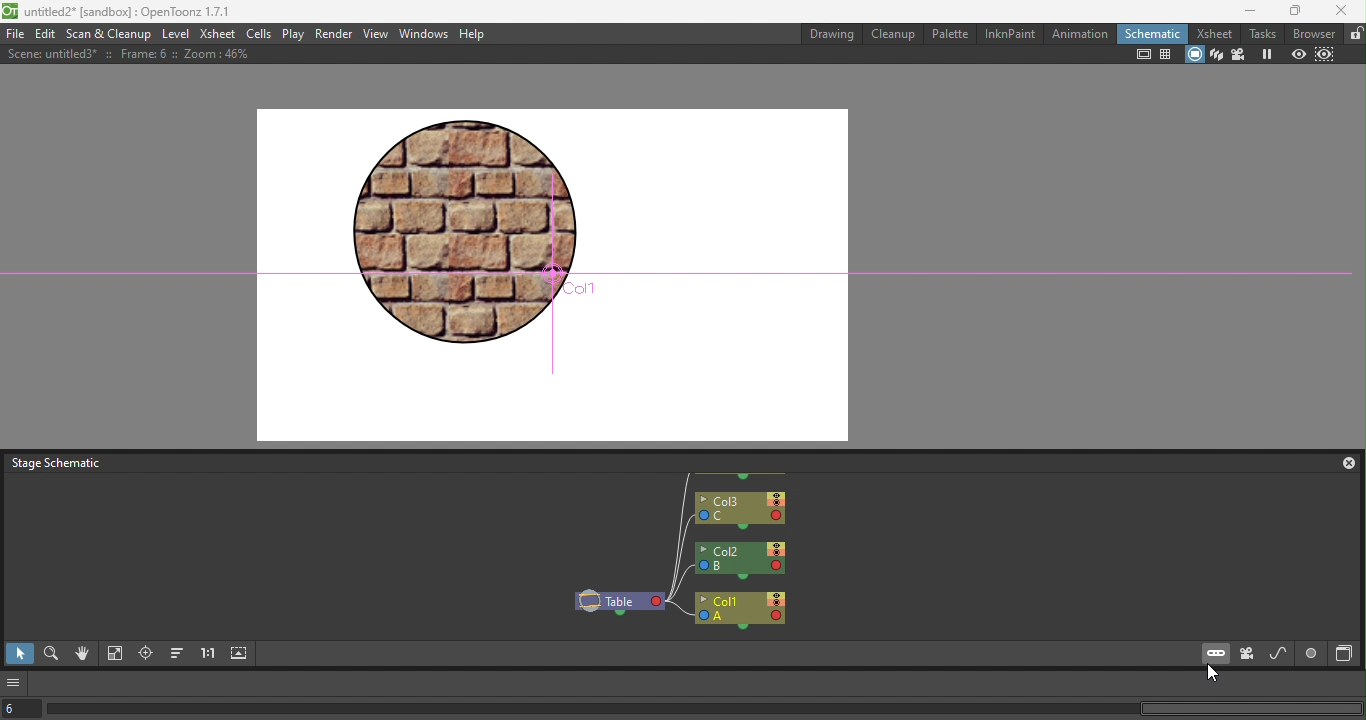  What do you see at coordinates (109, 35) in the screenshot?
I see `Scan & Cleanup` at bounding box center [109, 35].